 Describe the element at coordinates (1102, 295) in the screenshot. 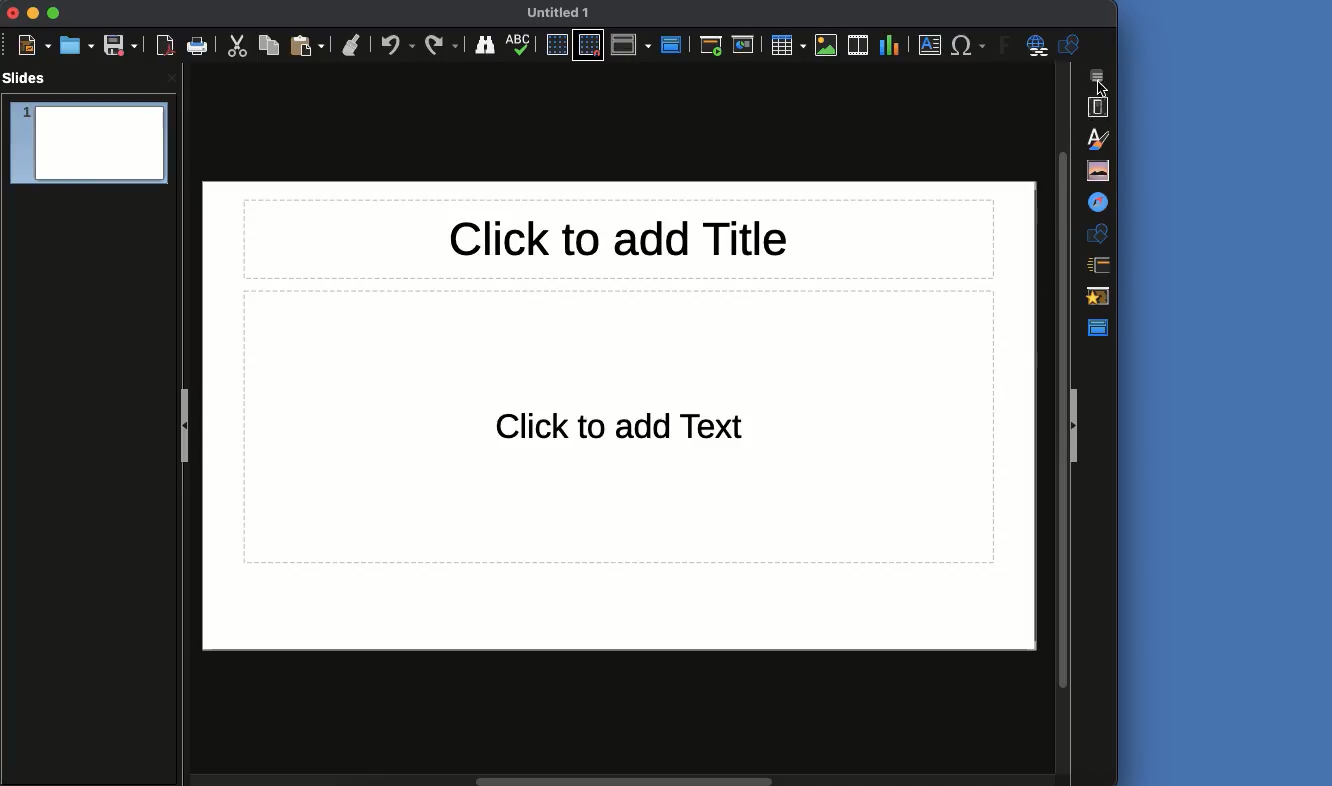

I see `Animations` at that location.